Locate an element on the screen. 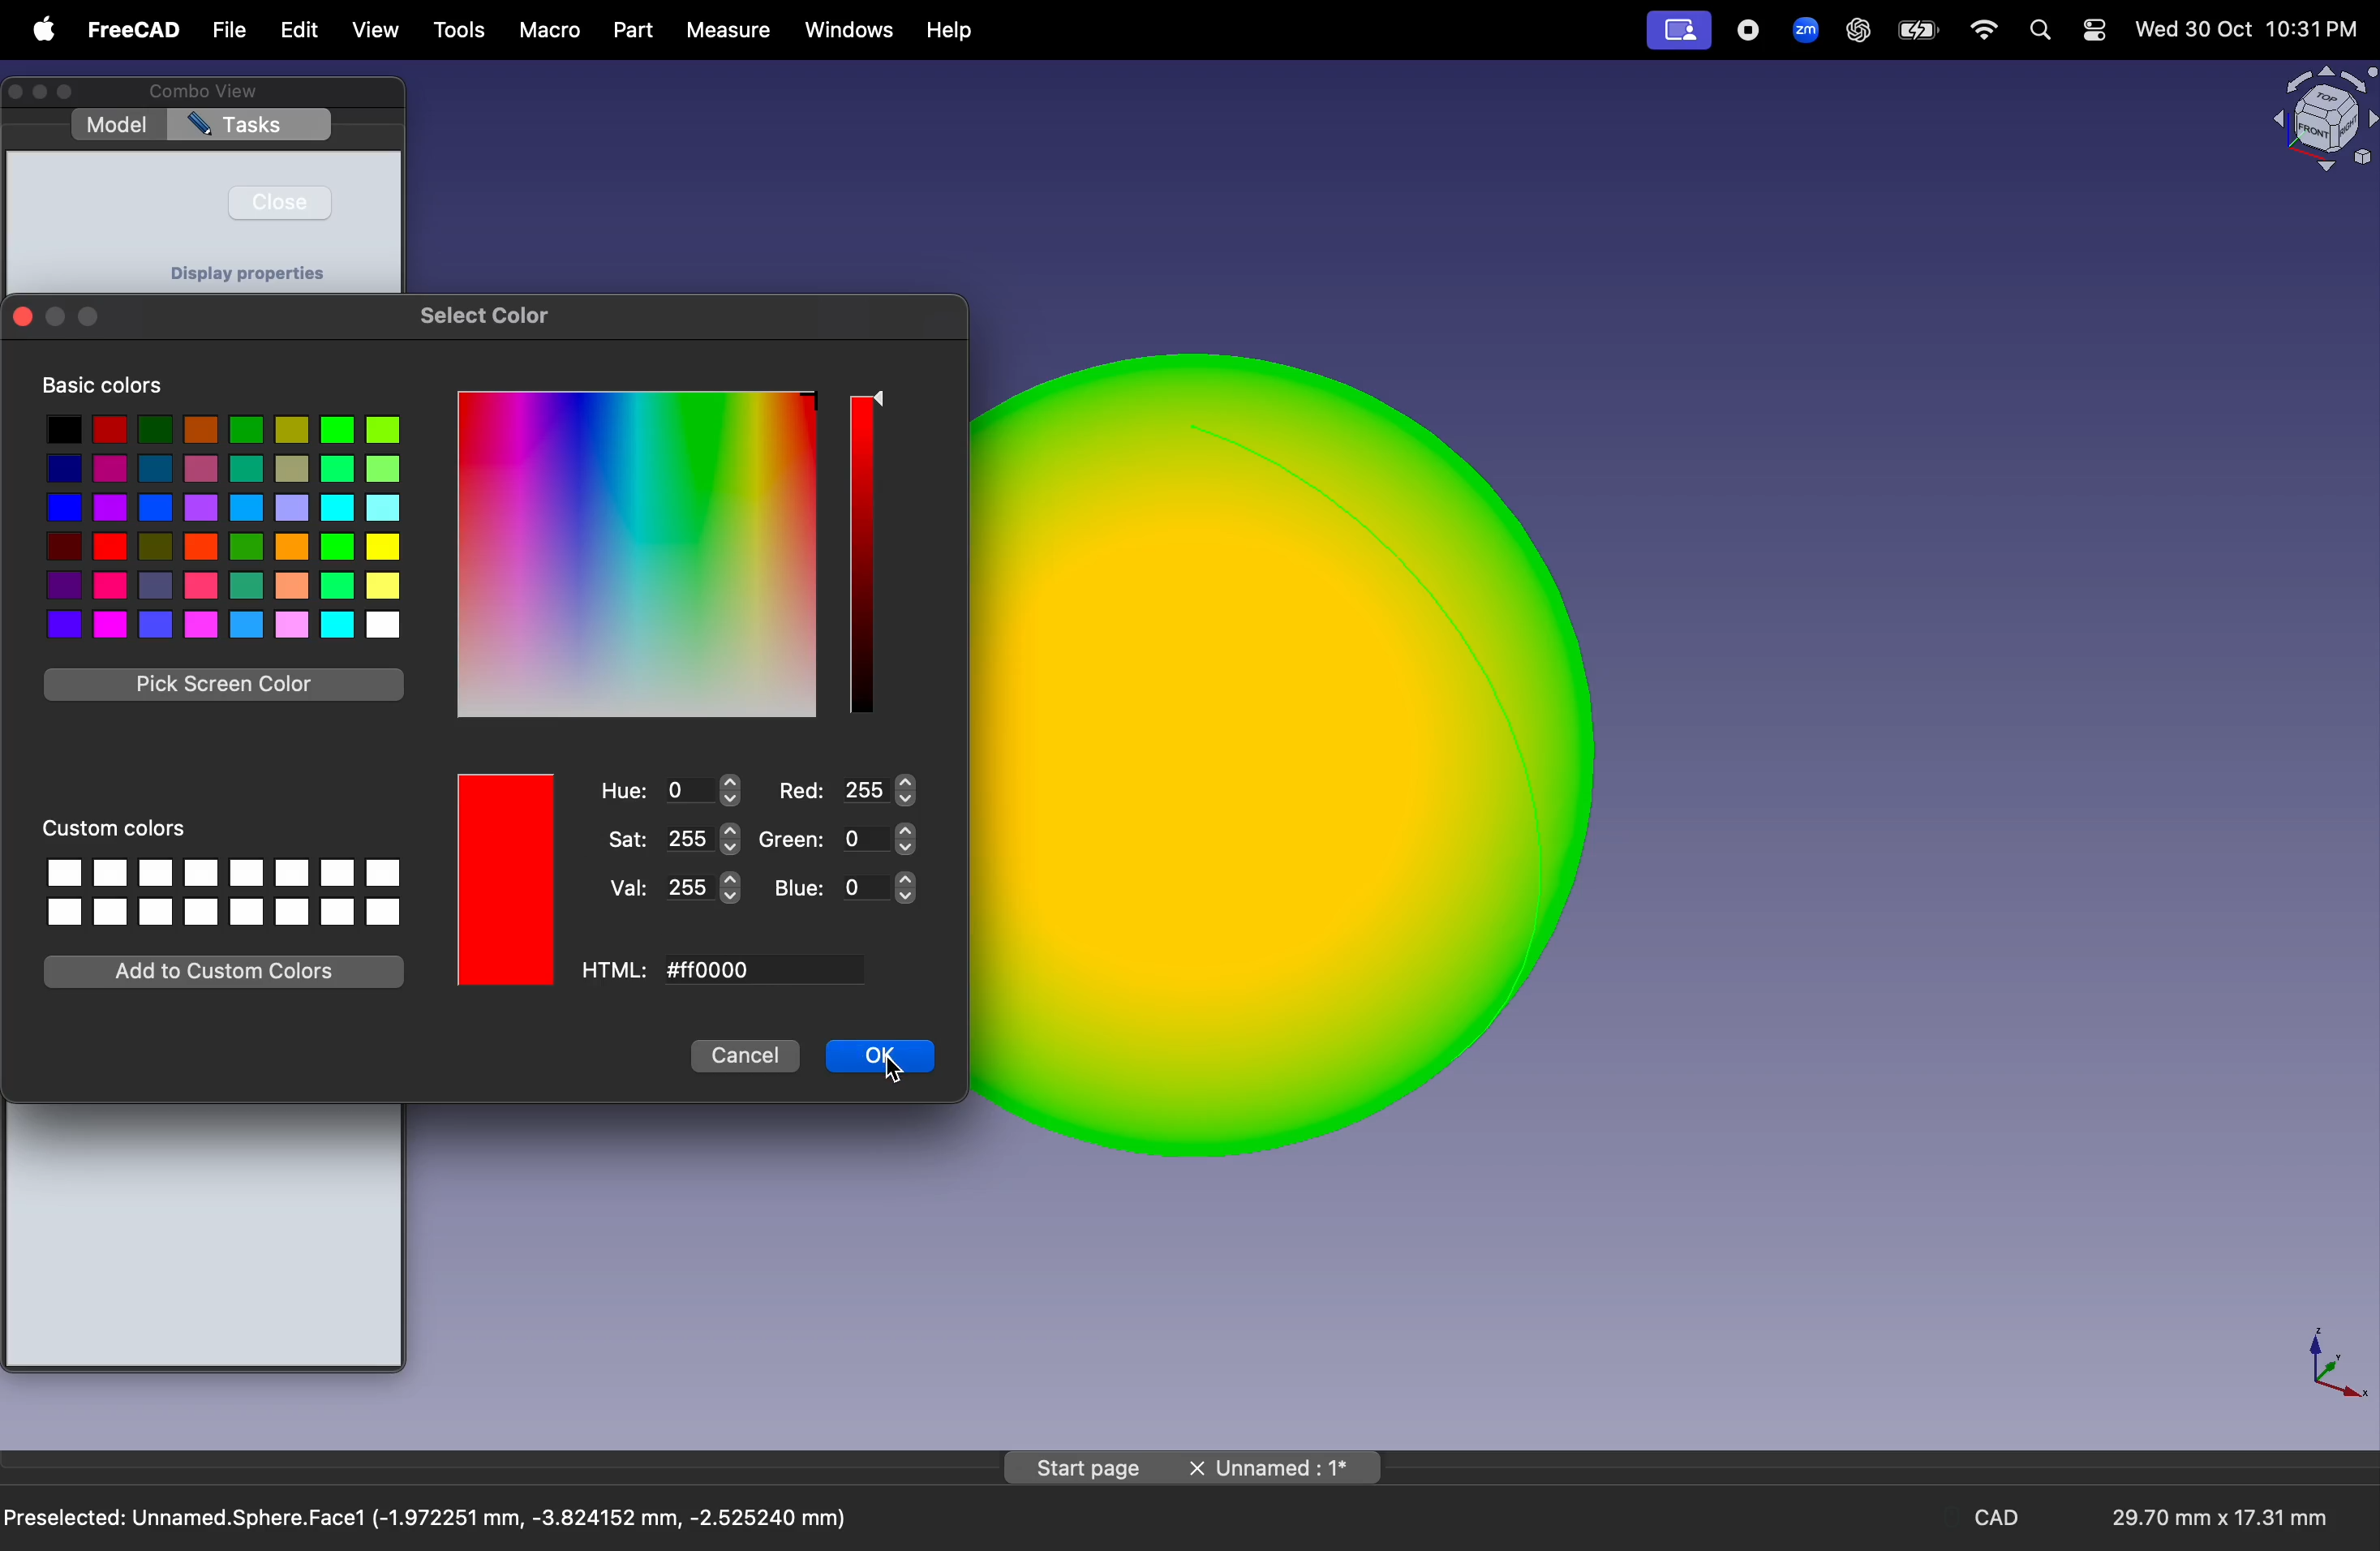 This screenshot has height=1551, width=2380. profile  is located at coordinates (1678, 32).